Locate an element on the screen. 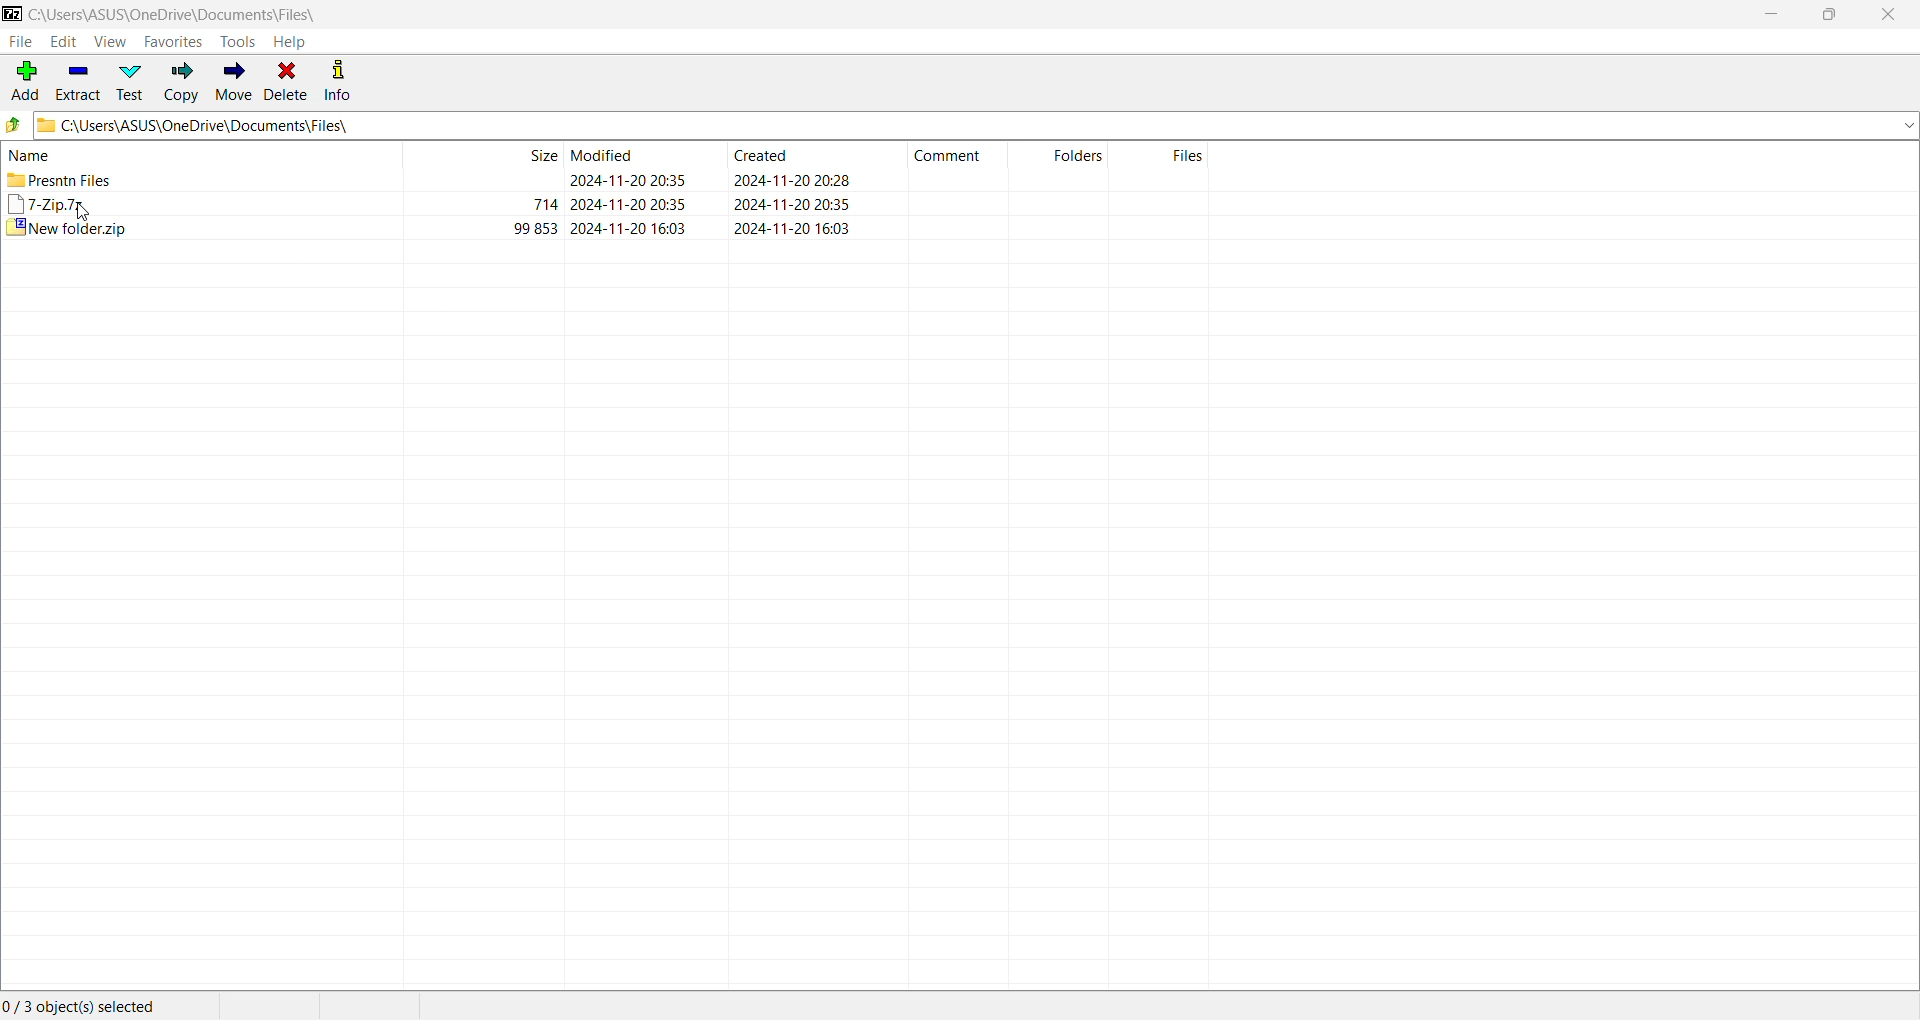 The image size is (1920, 1020). Info is located at coordinates (338, 78).